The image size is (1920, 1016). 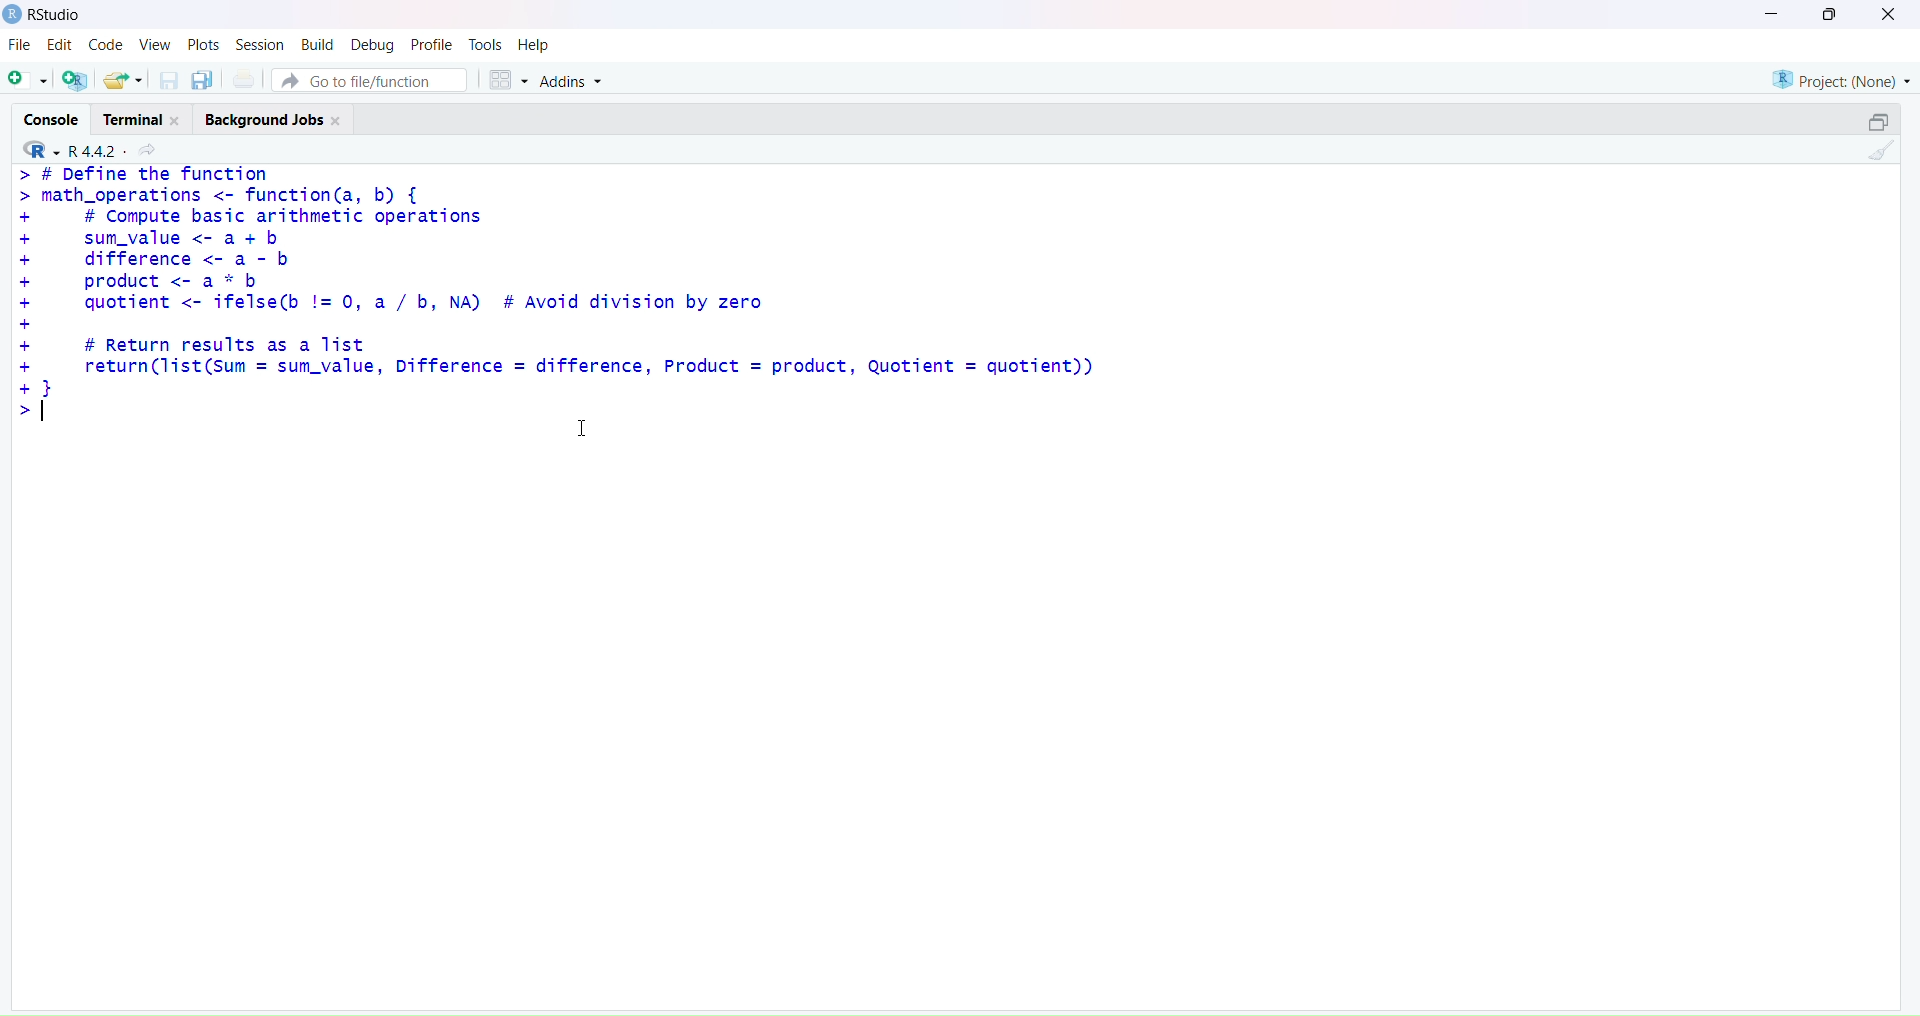 What do you see at coordinates (55, 47) in the screenshot?
I see `Edit` at bounding box center [55, 47].